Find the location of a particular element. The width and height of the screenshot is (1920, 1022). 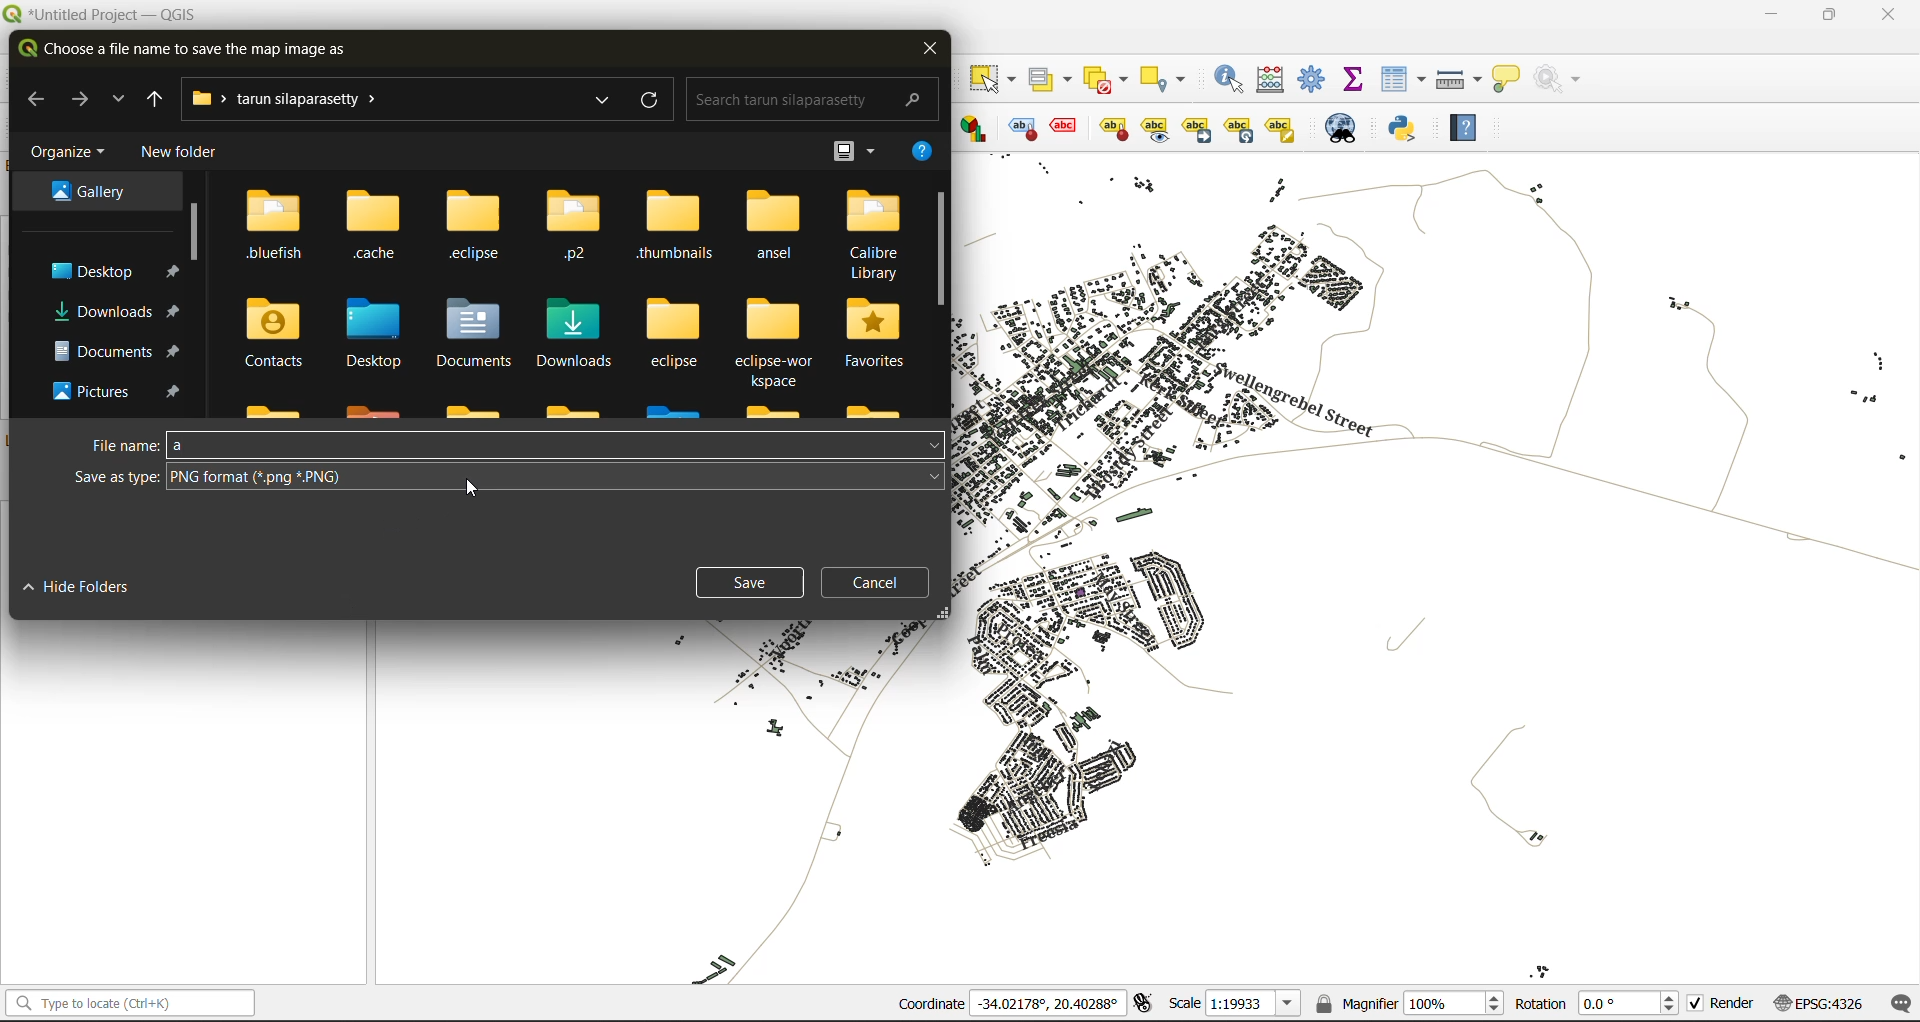

statistical summary is located at coordinates (1354, 81).